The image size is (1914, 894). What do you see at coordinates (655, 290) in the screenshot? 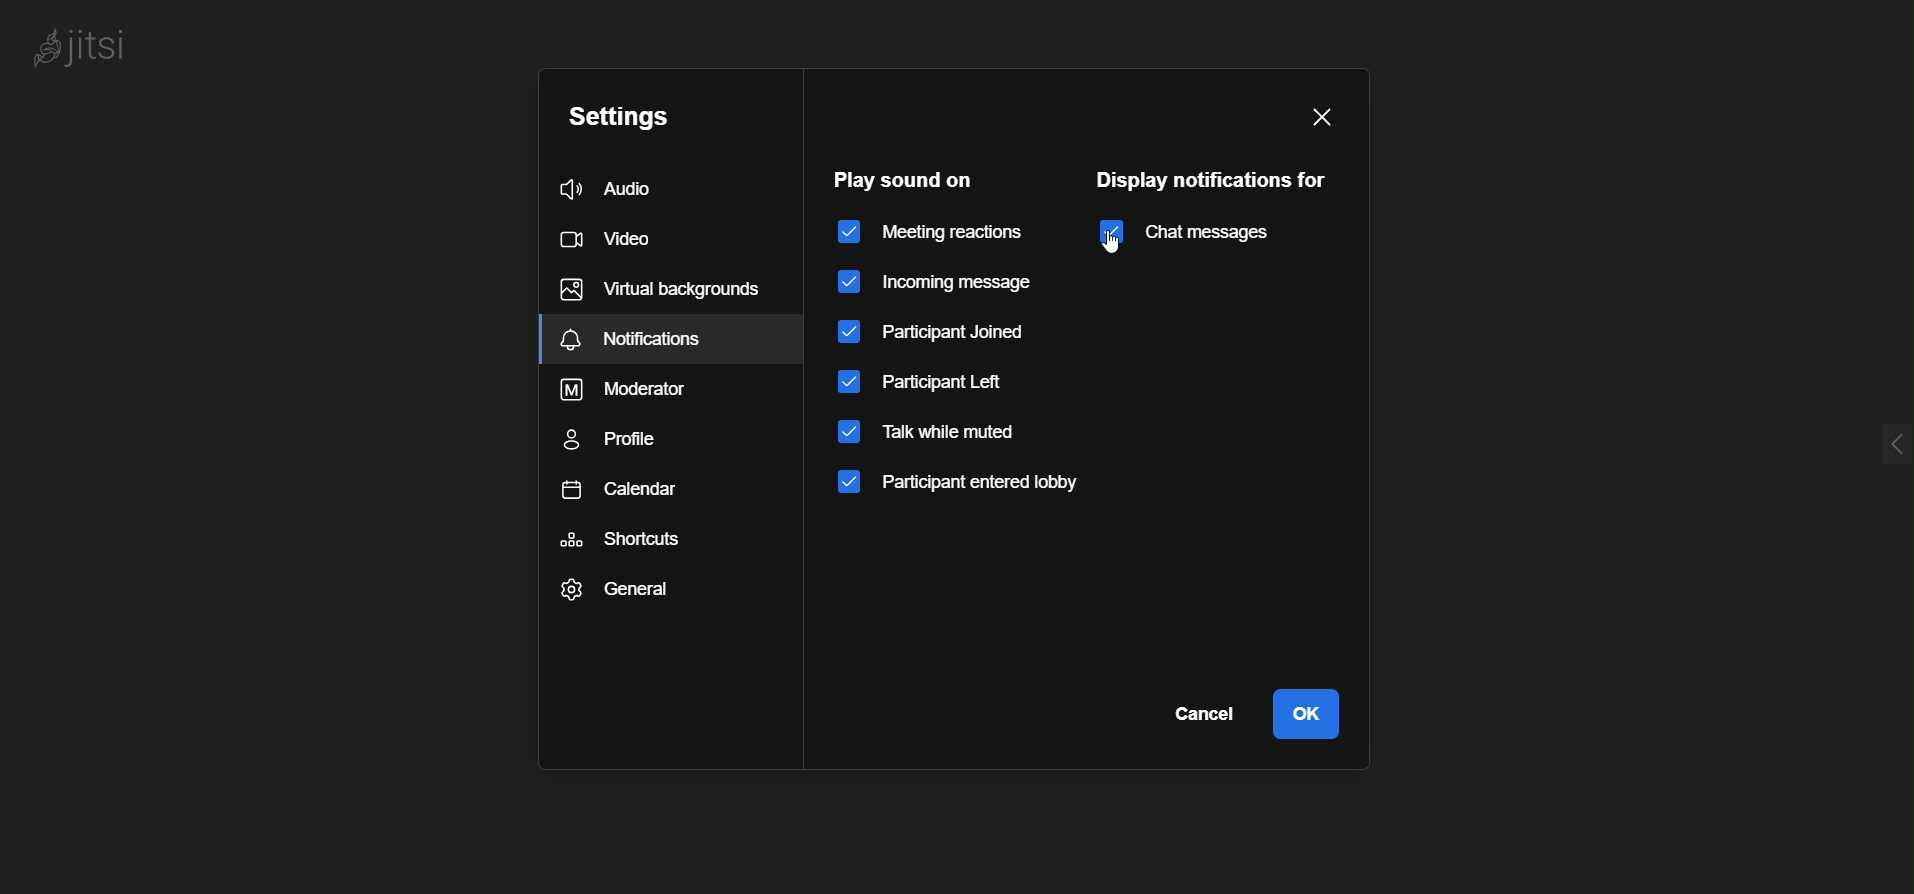
I see `notifications` at bounding box center [655, 290].